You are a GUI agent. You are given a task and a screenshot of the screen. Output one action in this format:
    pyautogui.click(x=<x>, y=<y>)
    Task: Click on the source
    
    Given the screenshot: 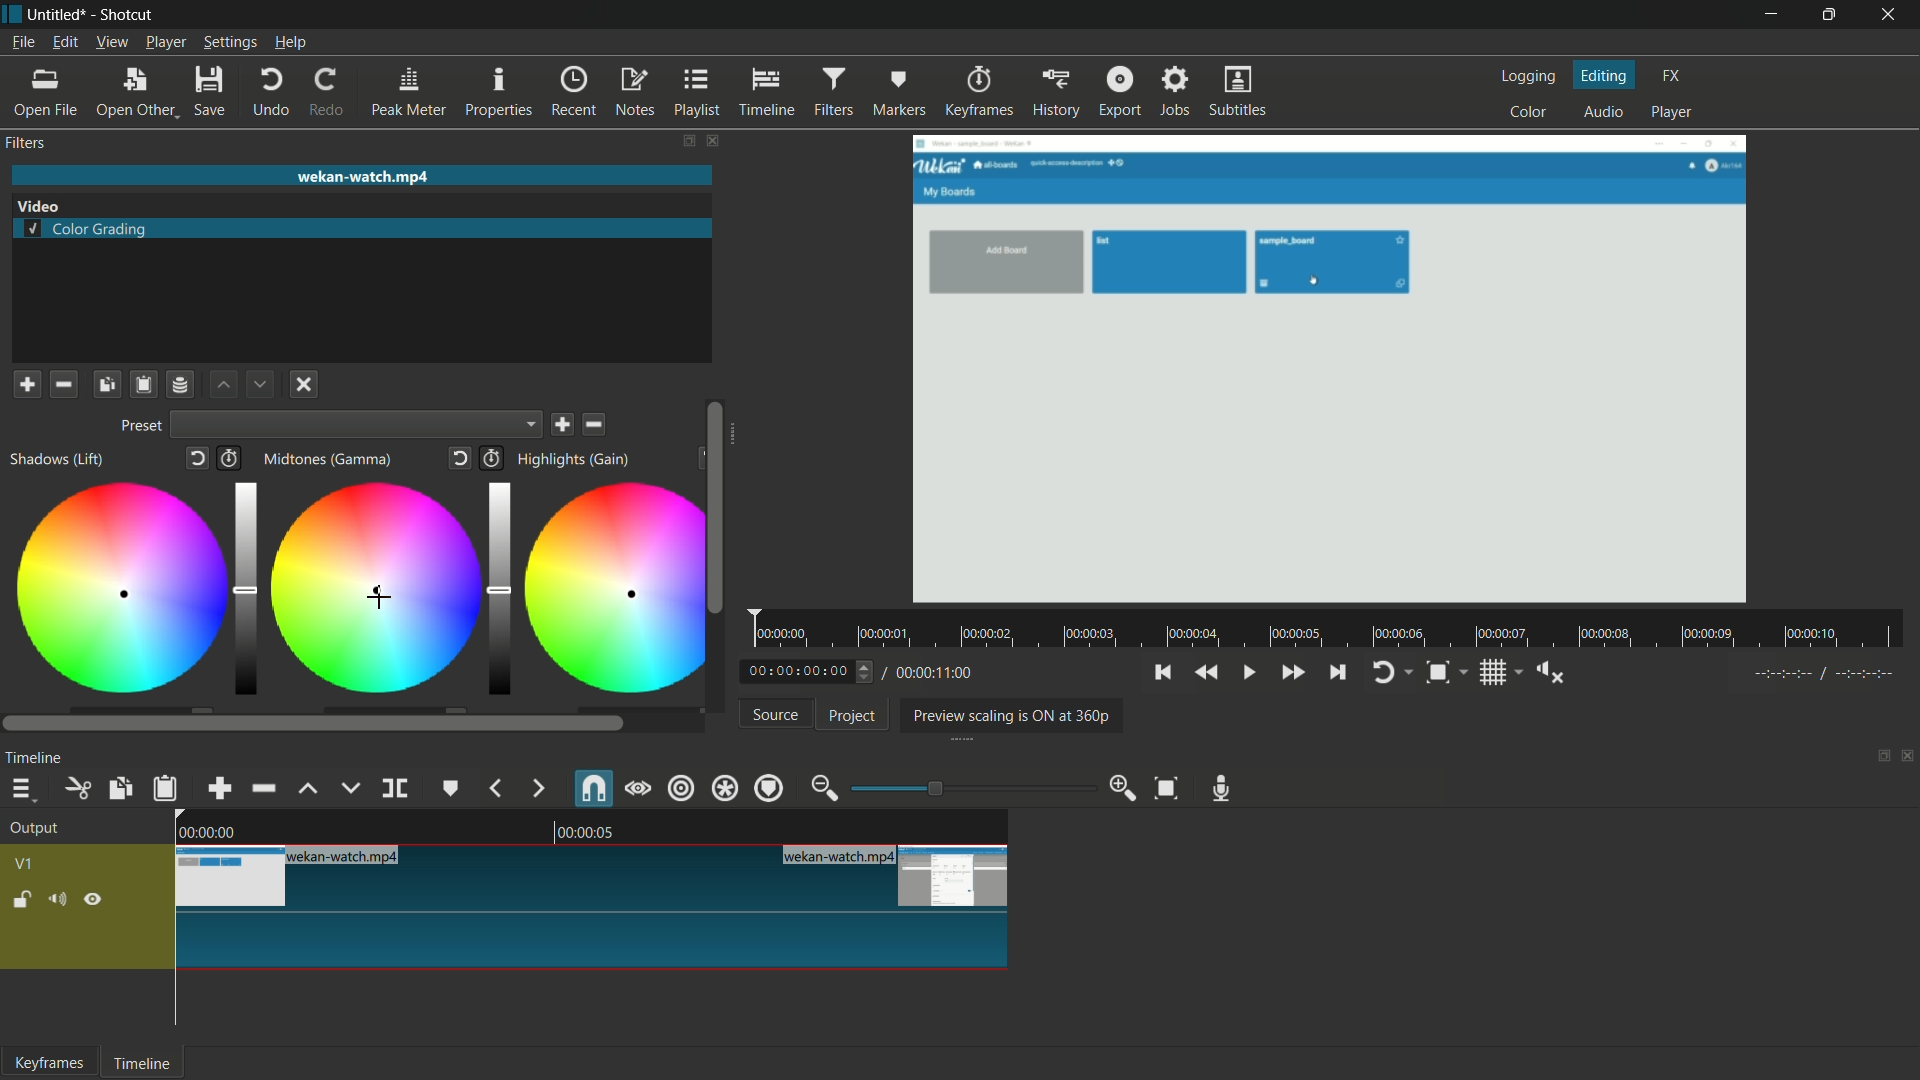 What is the action you would take?
    pyautogui.click(x=776, y=714)
    